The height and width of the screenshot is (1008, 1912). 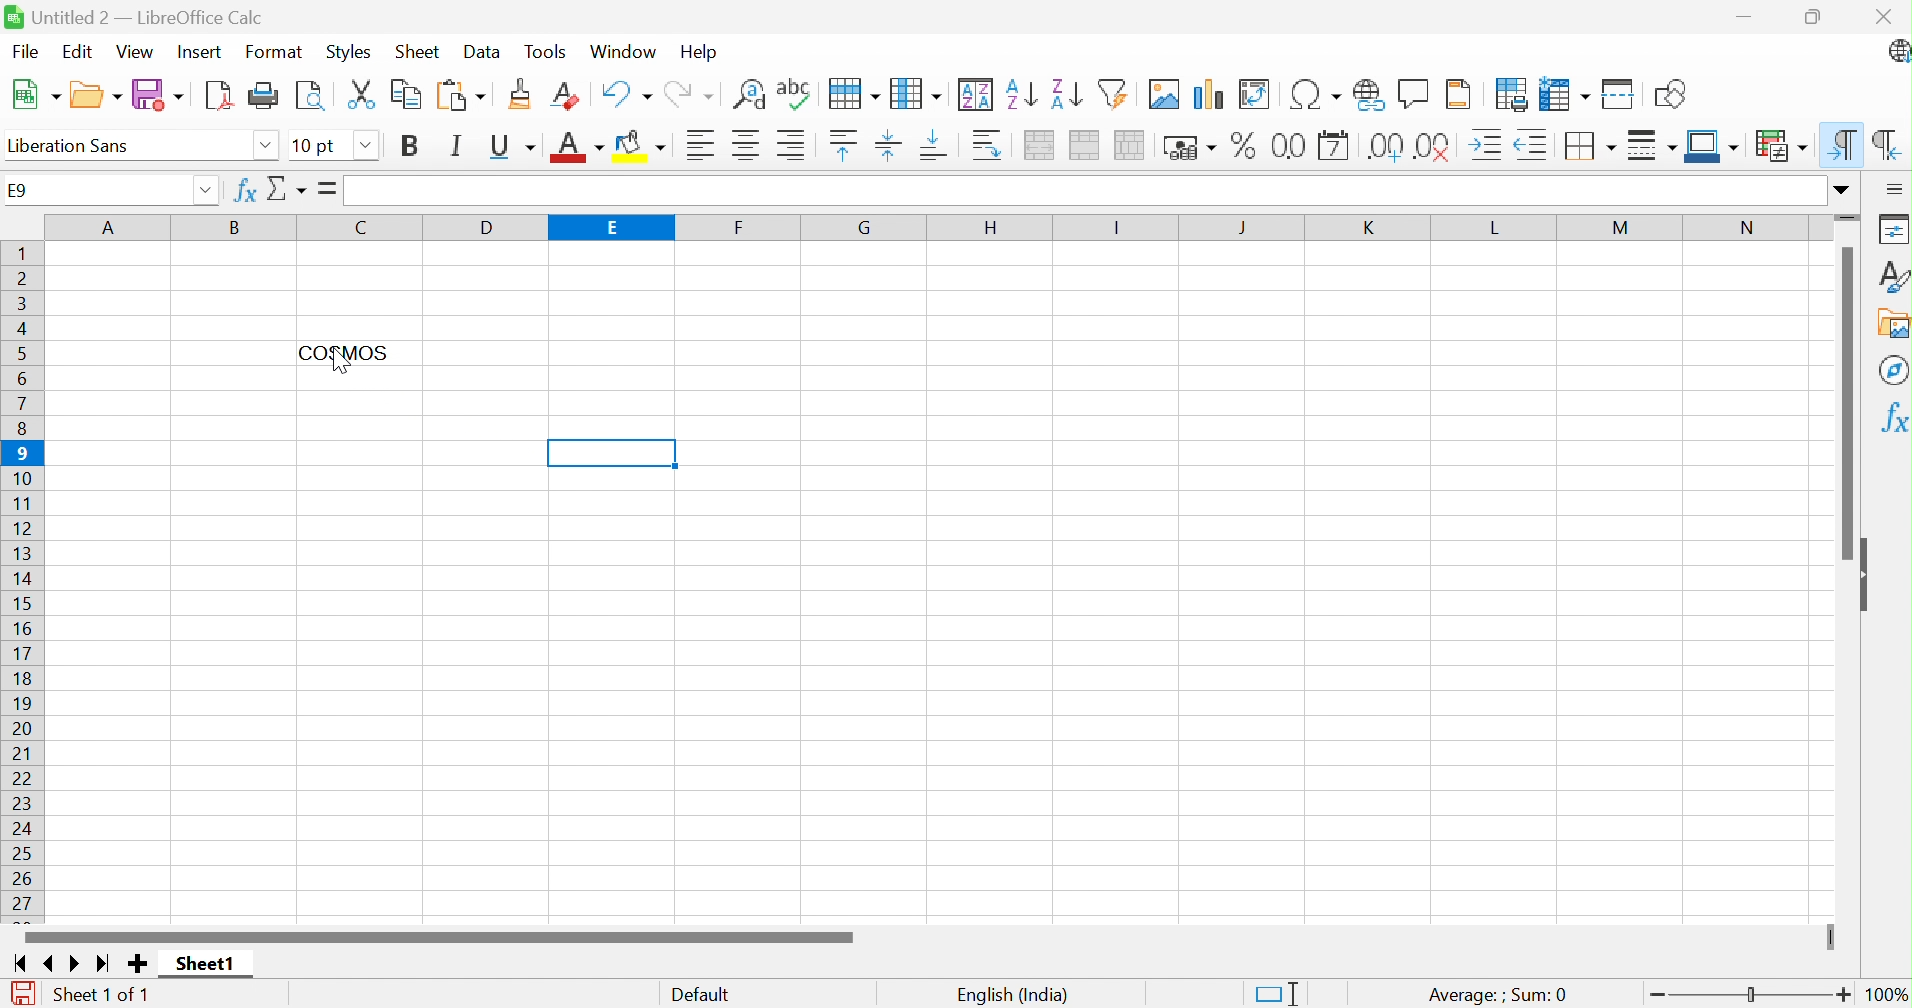 I want to click on Slider, so click(x=1827, y=937).